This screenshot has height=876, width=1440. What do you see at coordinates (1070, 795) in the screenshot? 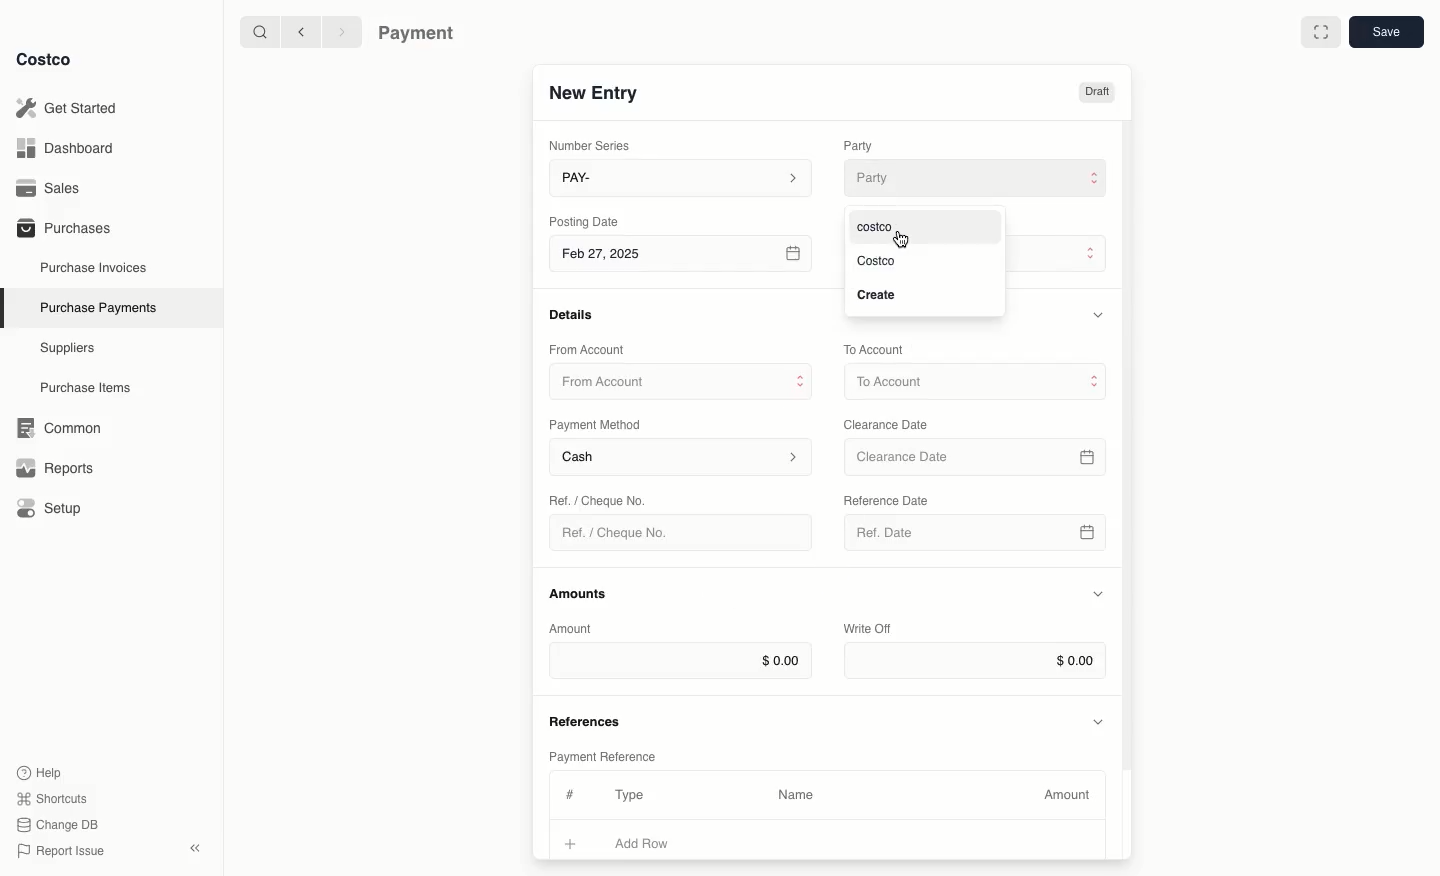
I see `Amount` at bounding box center [1070, 795].